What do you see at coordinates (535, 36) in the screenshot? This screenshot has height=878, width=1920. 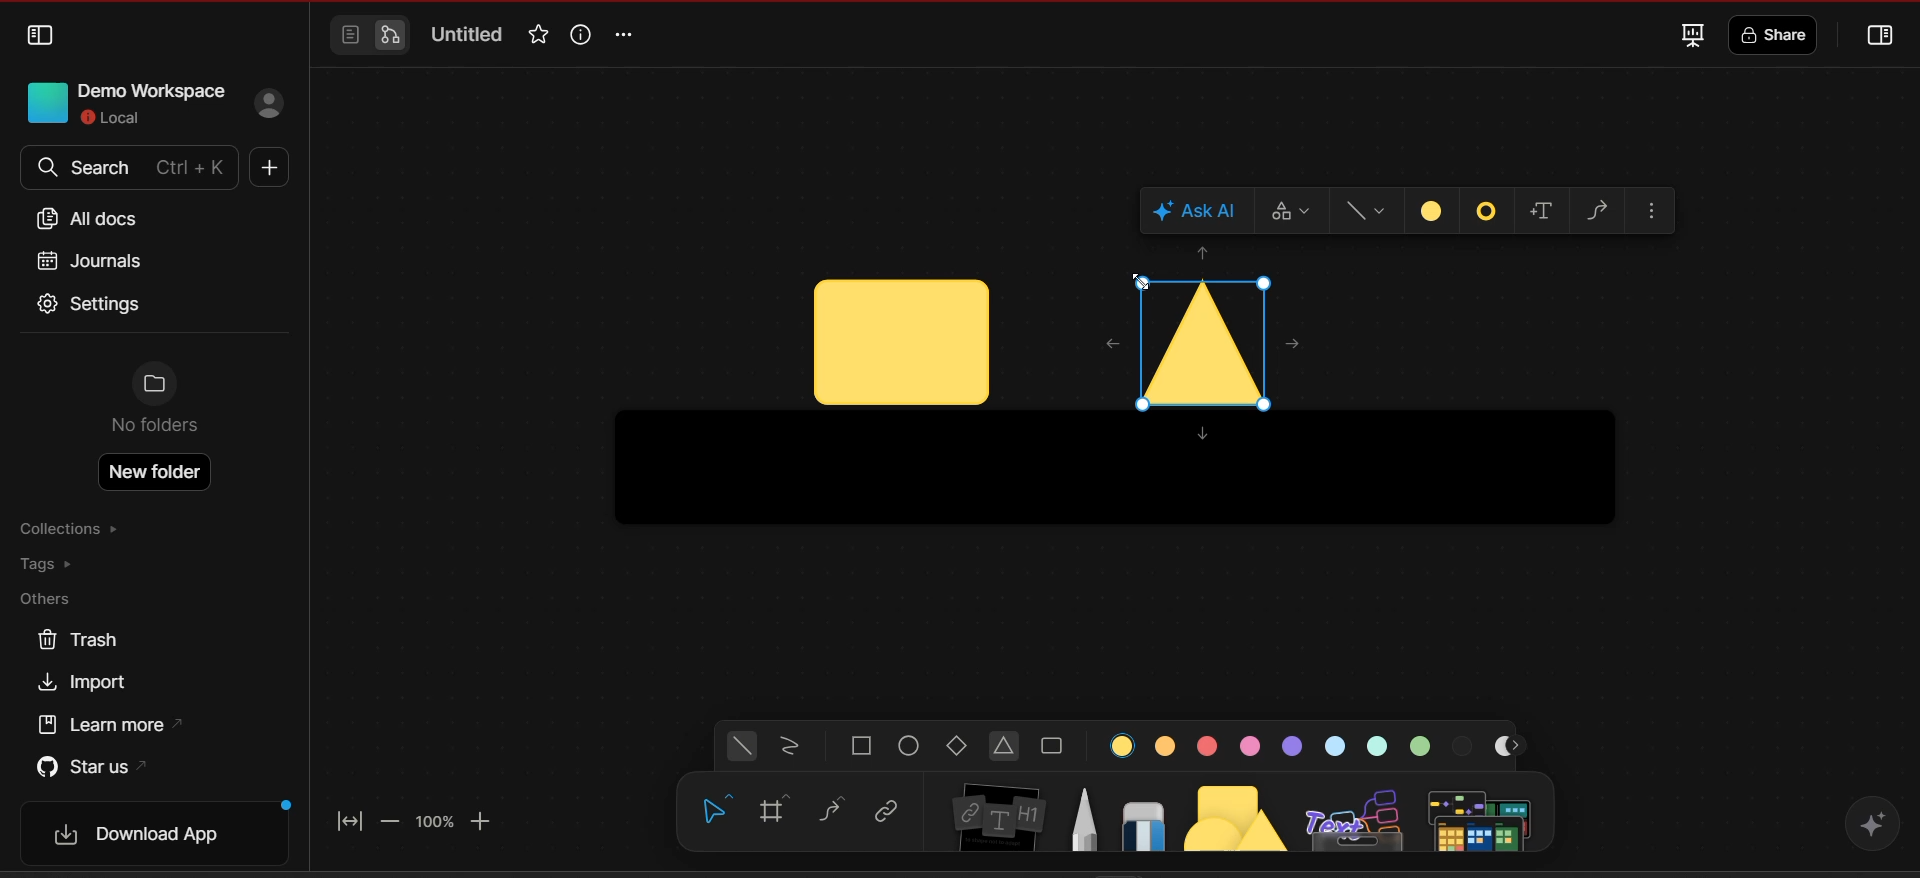 I see `favorite` at bounding box center [535, 36].